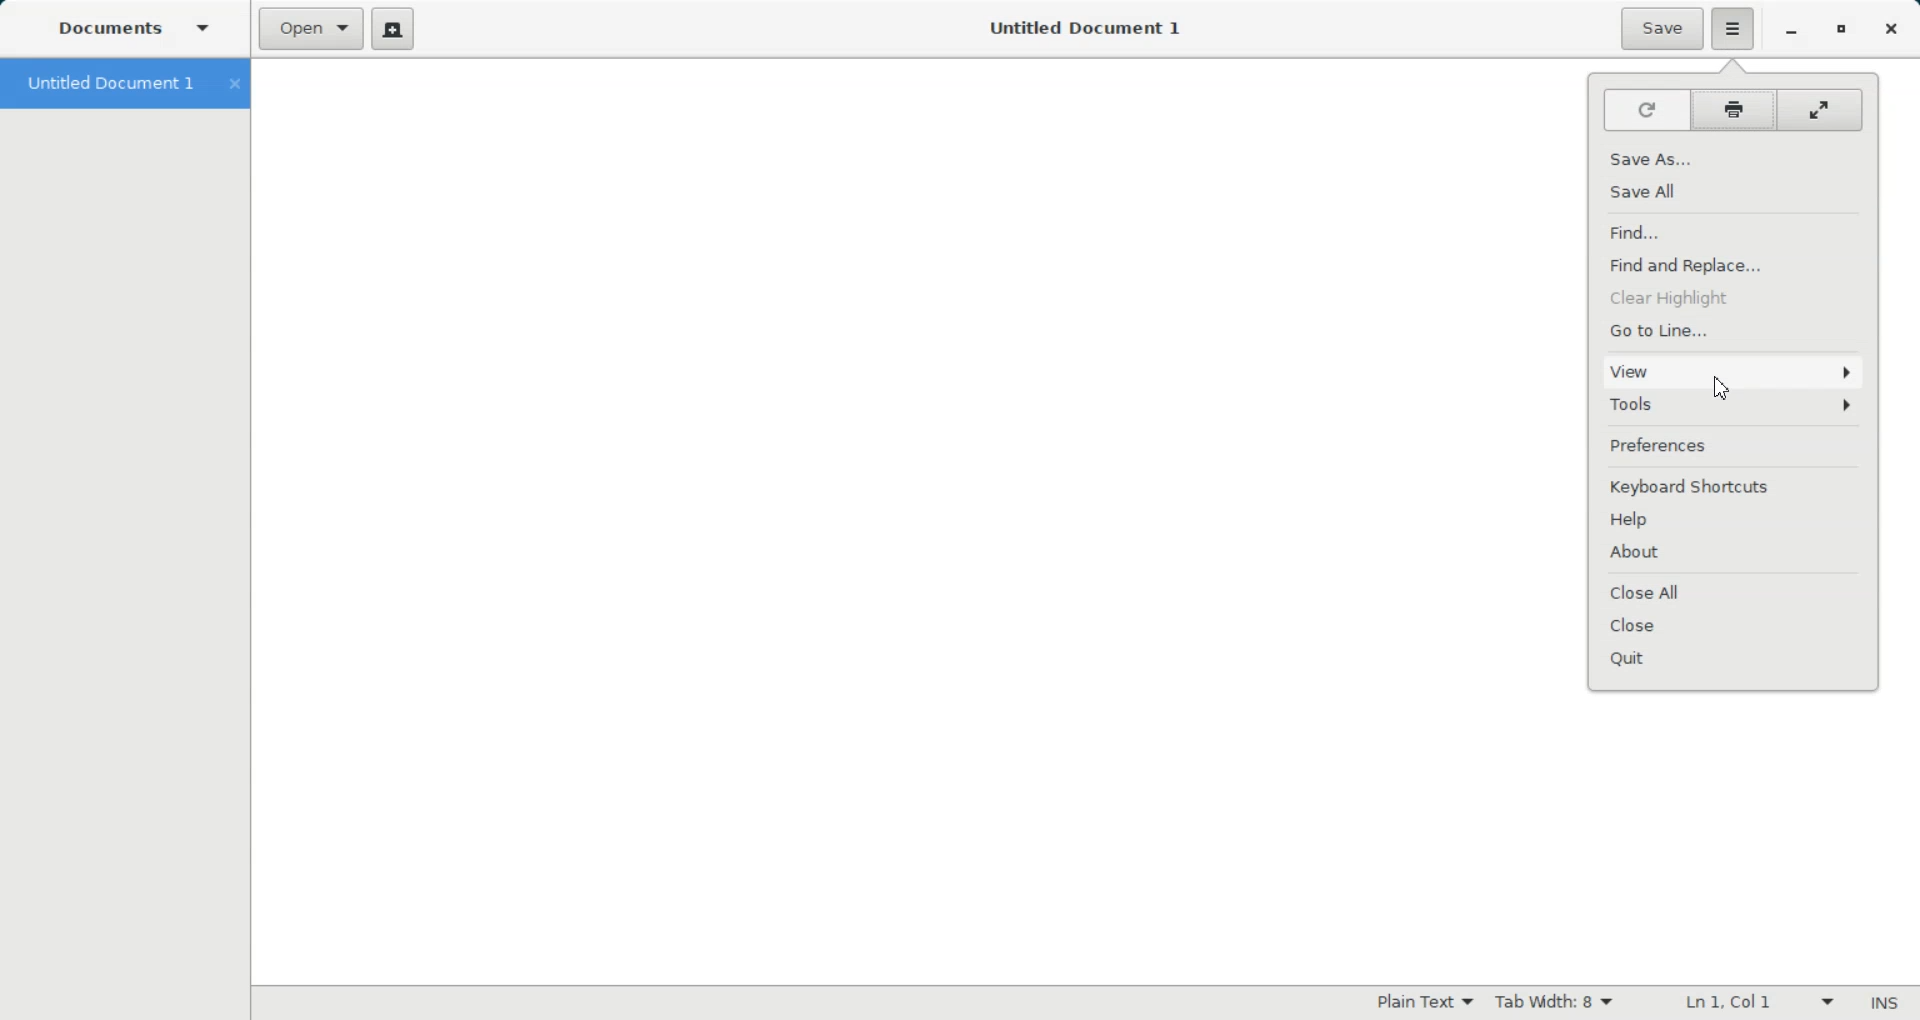 This screenshot has width=1920, height=1020. Describe the element at coordinates (234, 84) in the screenshot. I see `Close` at that location.